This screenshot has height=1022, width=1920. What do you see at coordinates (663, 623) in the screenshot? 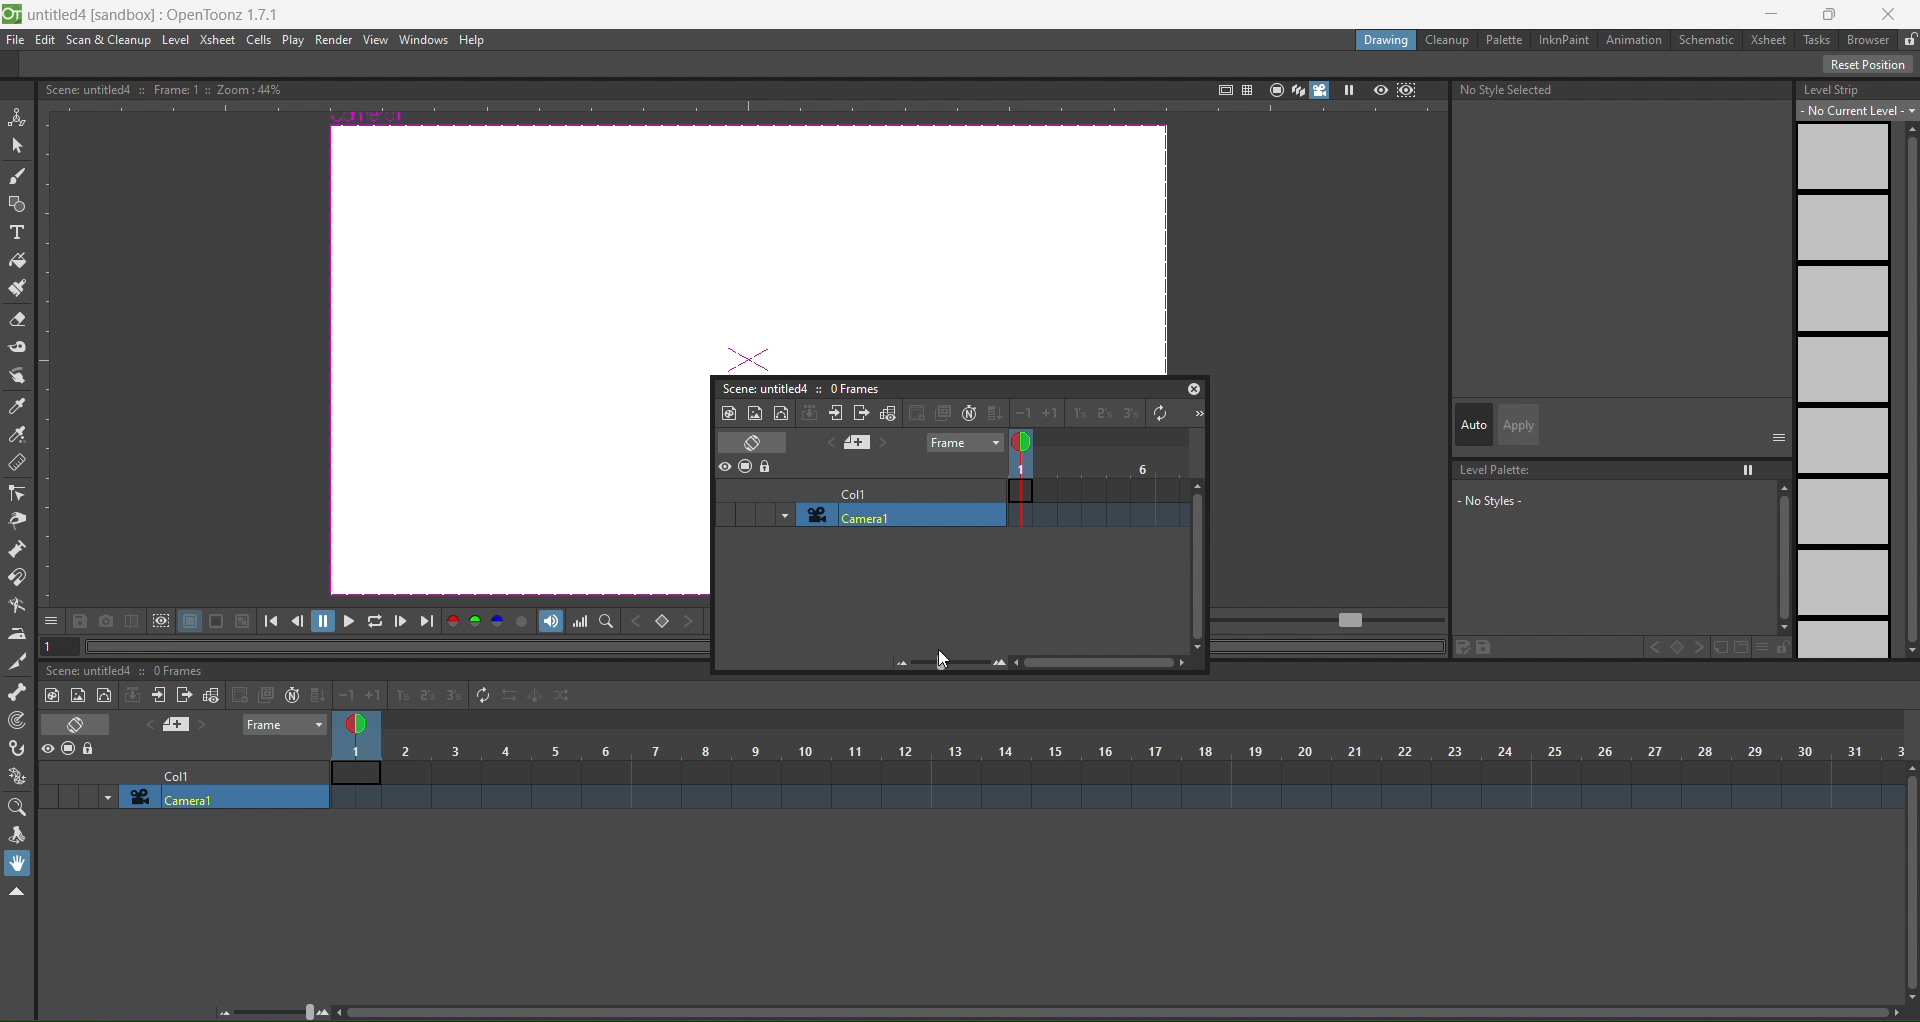
I see `locator` at bounding box center [663, 623].